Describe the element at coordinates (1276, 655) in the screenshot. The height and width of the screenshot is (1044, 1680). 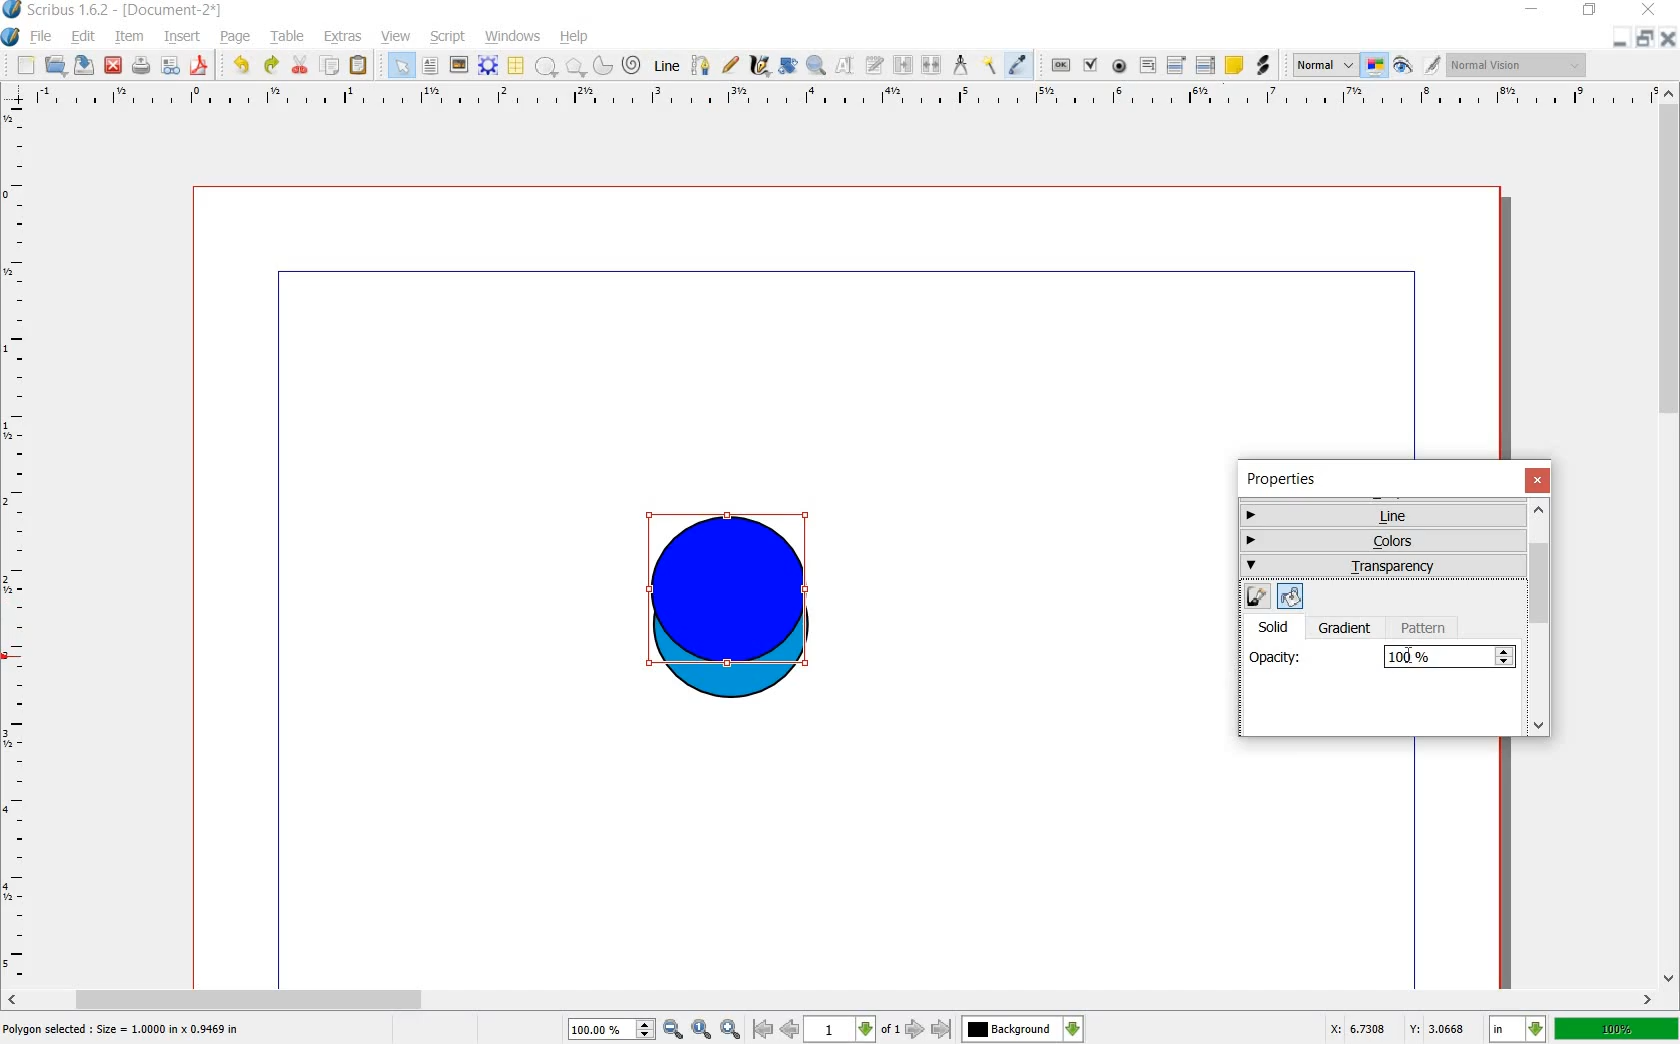
I see `opacity` at that location.